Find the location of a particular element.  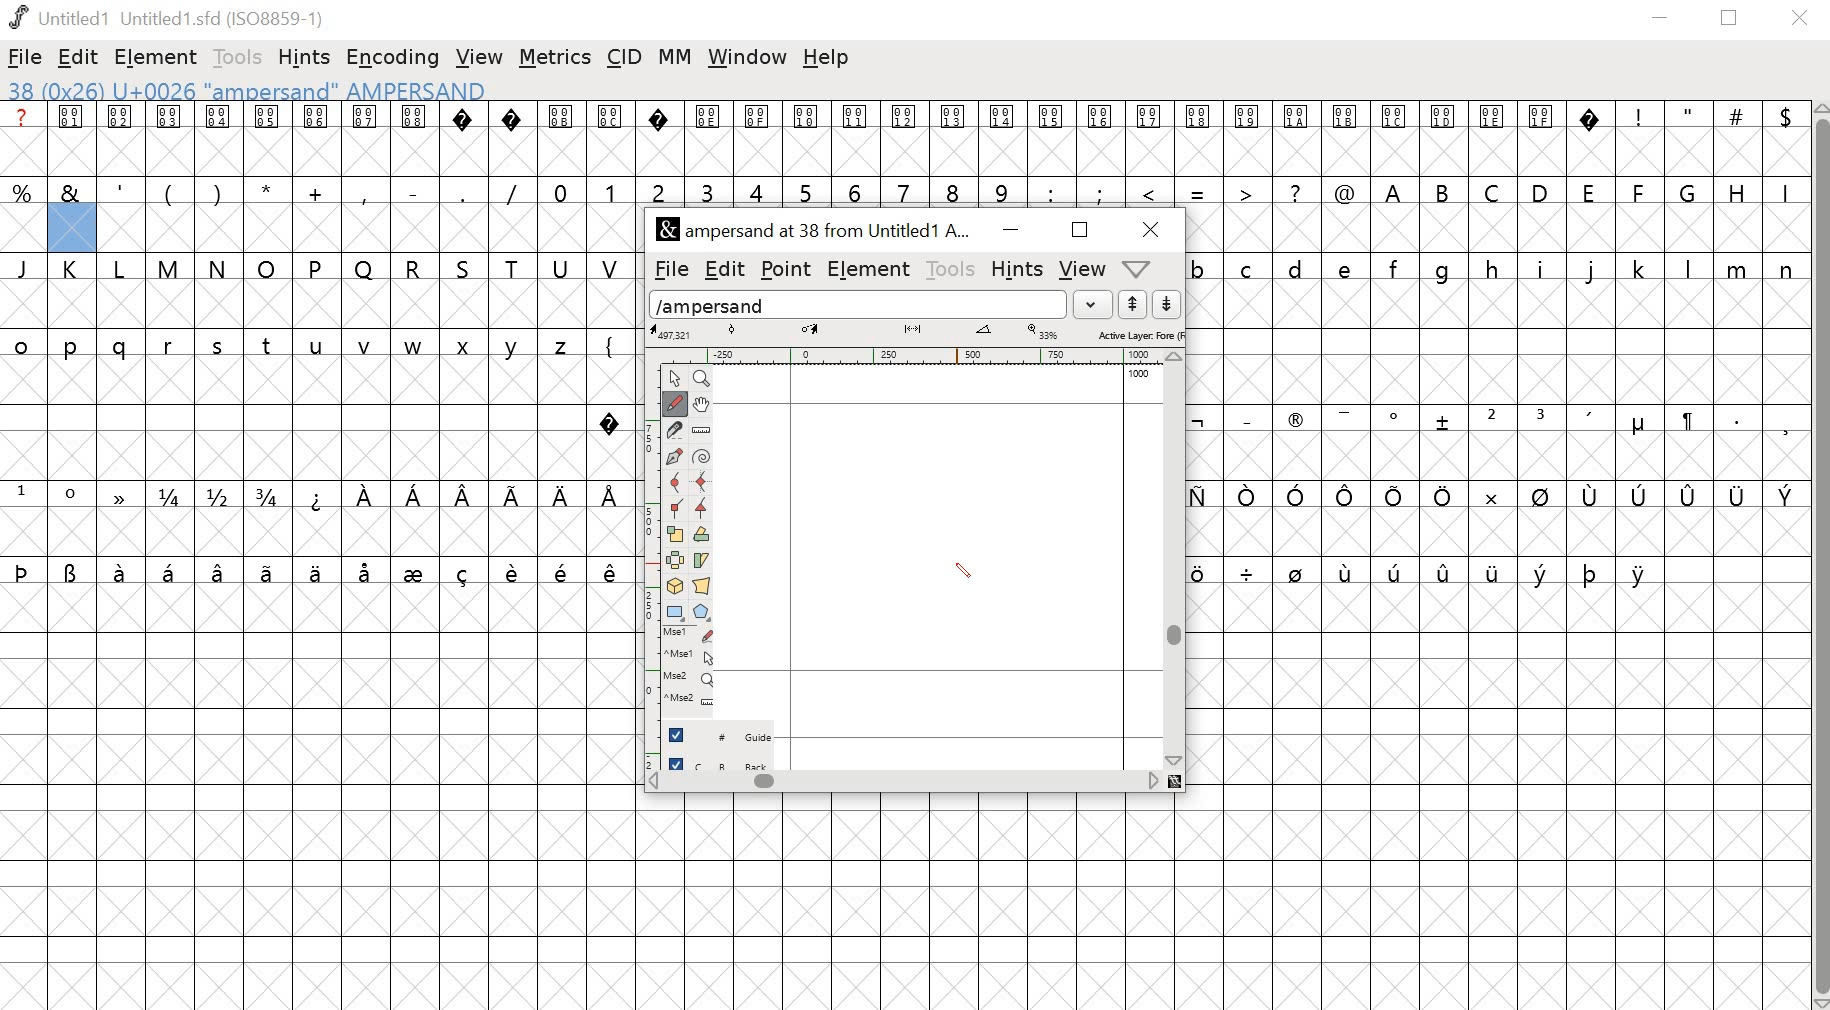

symbol is located at coordinates (611, 572).